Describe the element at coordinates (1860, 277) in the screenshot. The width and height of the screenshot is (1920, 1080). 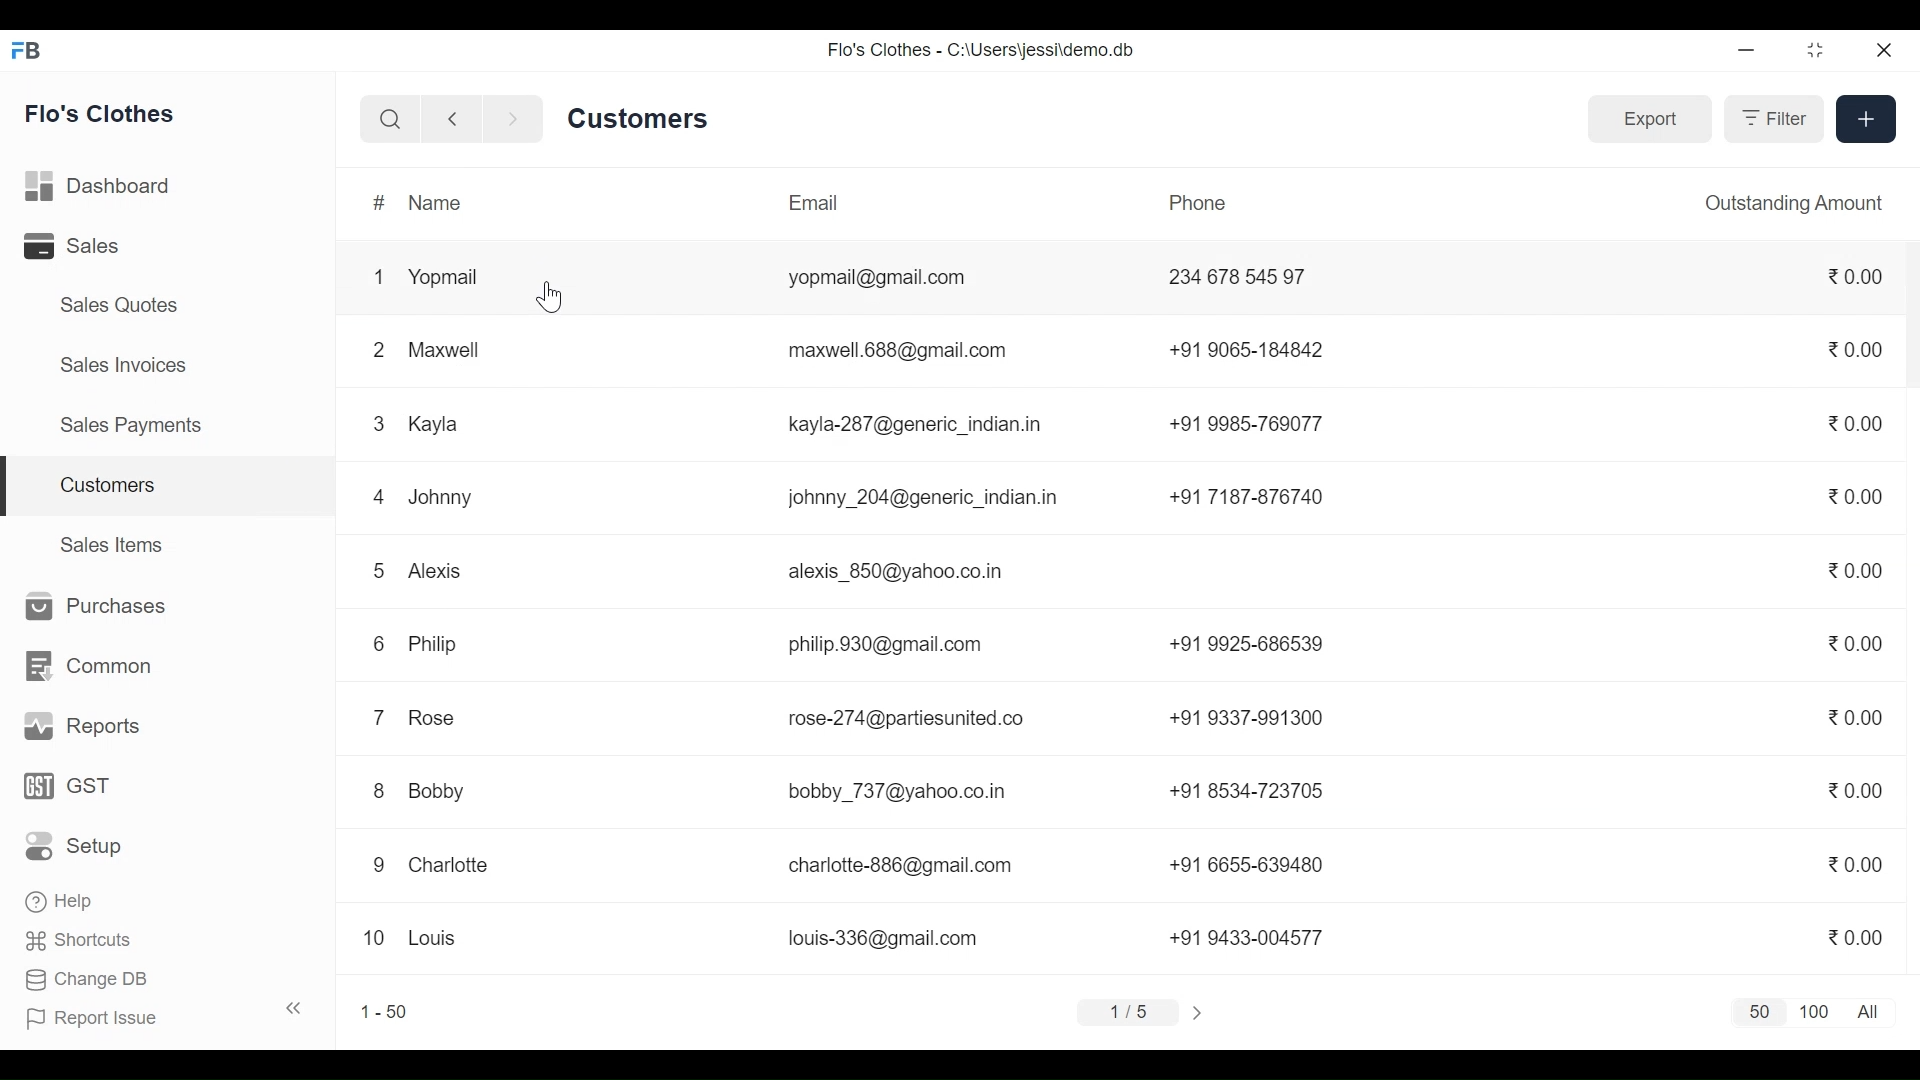
I see `0.00` at that location.